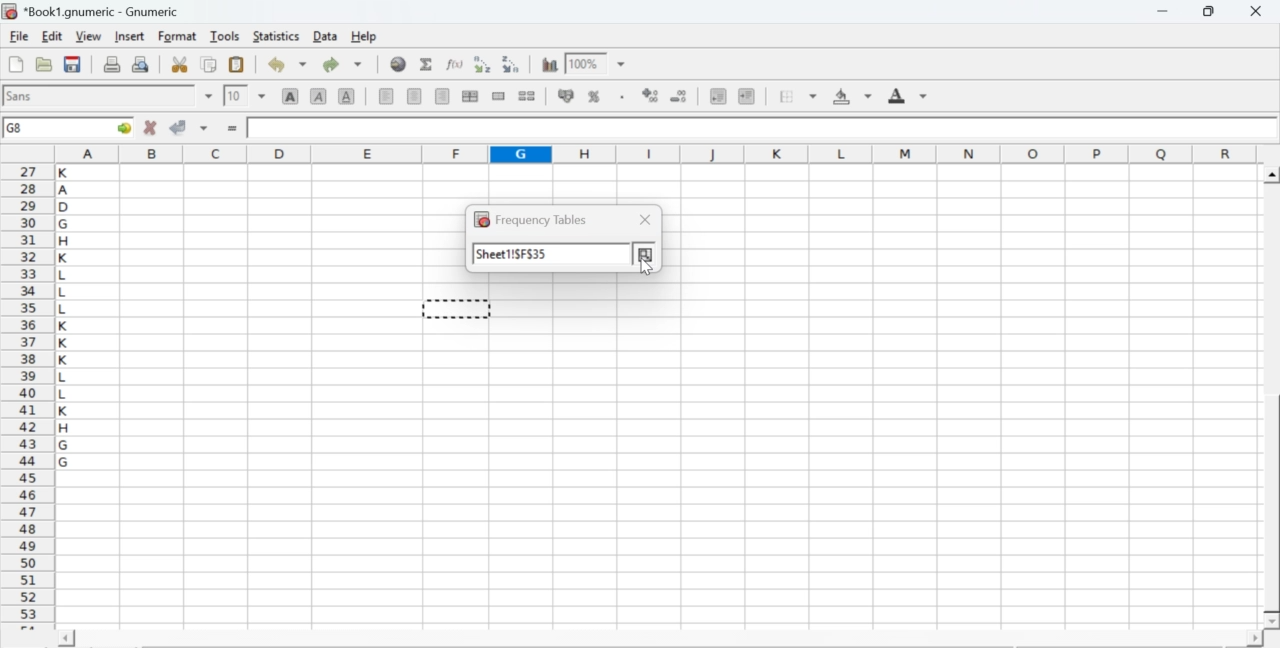 The width and height of the screenshot is (1280, 648). Describe the element at coordinates (854, 96) in the screenshot. I see `background` at that location.